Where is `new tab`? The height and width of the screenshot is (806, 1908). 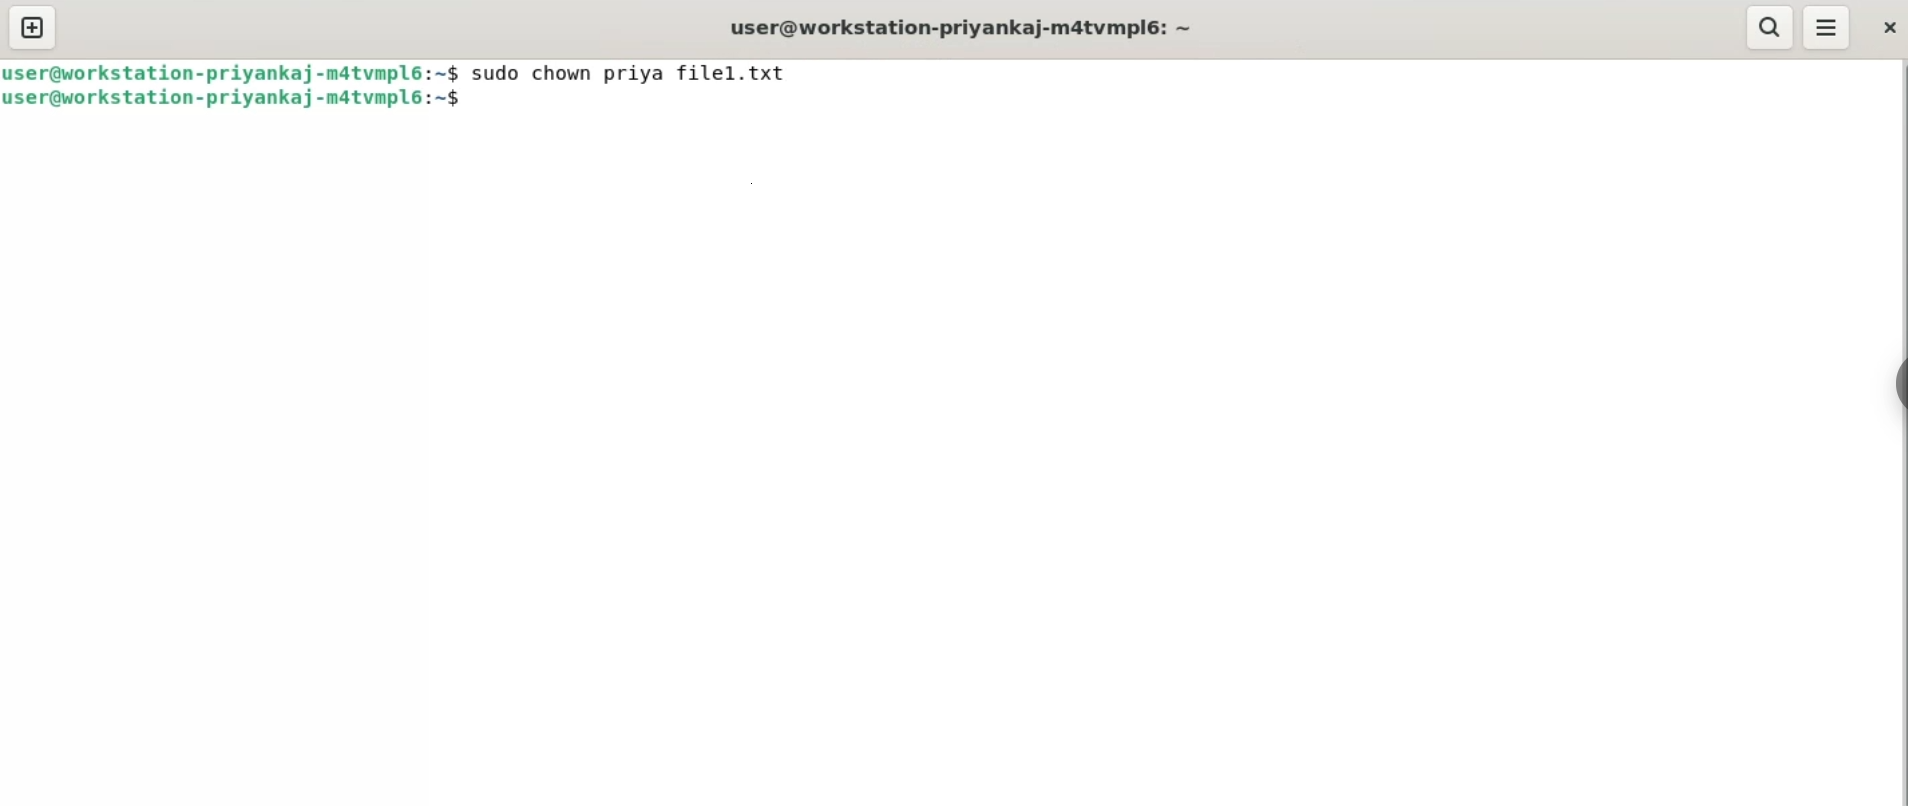 new tab is located at coordinates (35, 28).